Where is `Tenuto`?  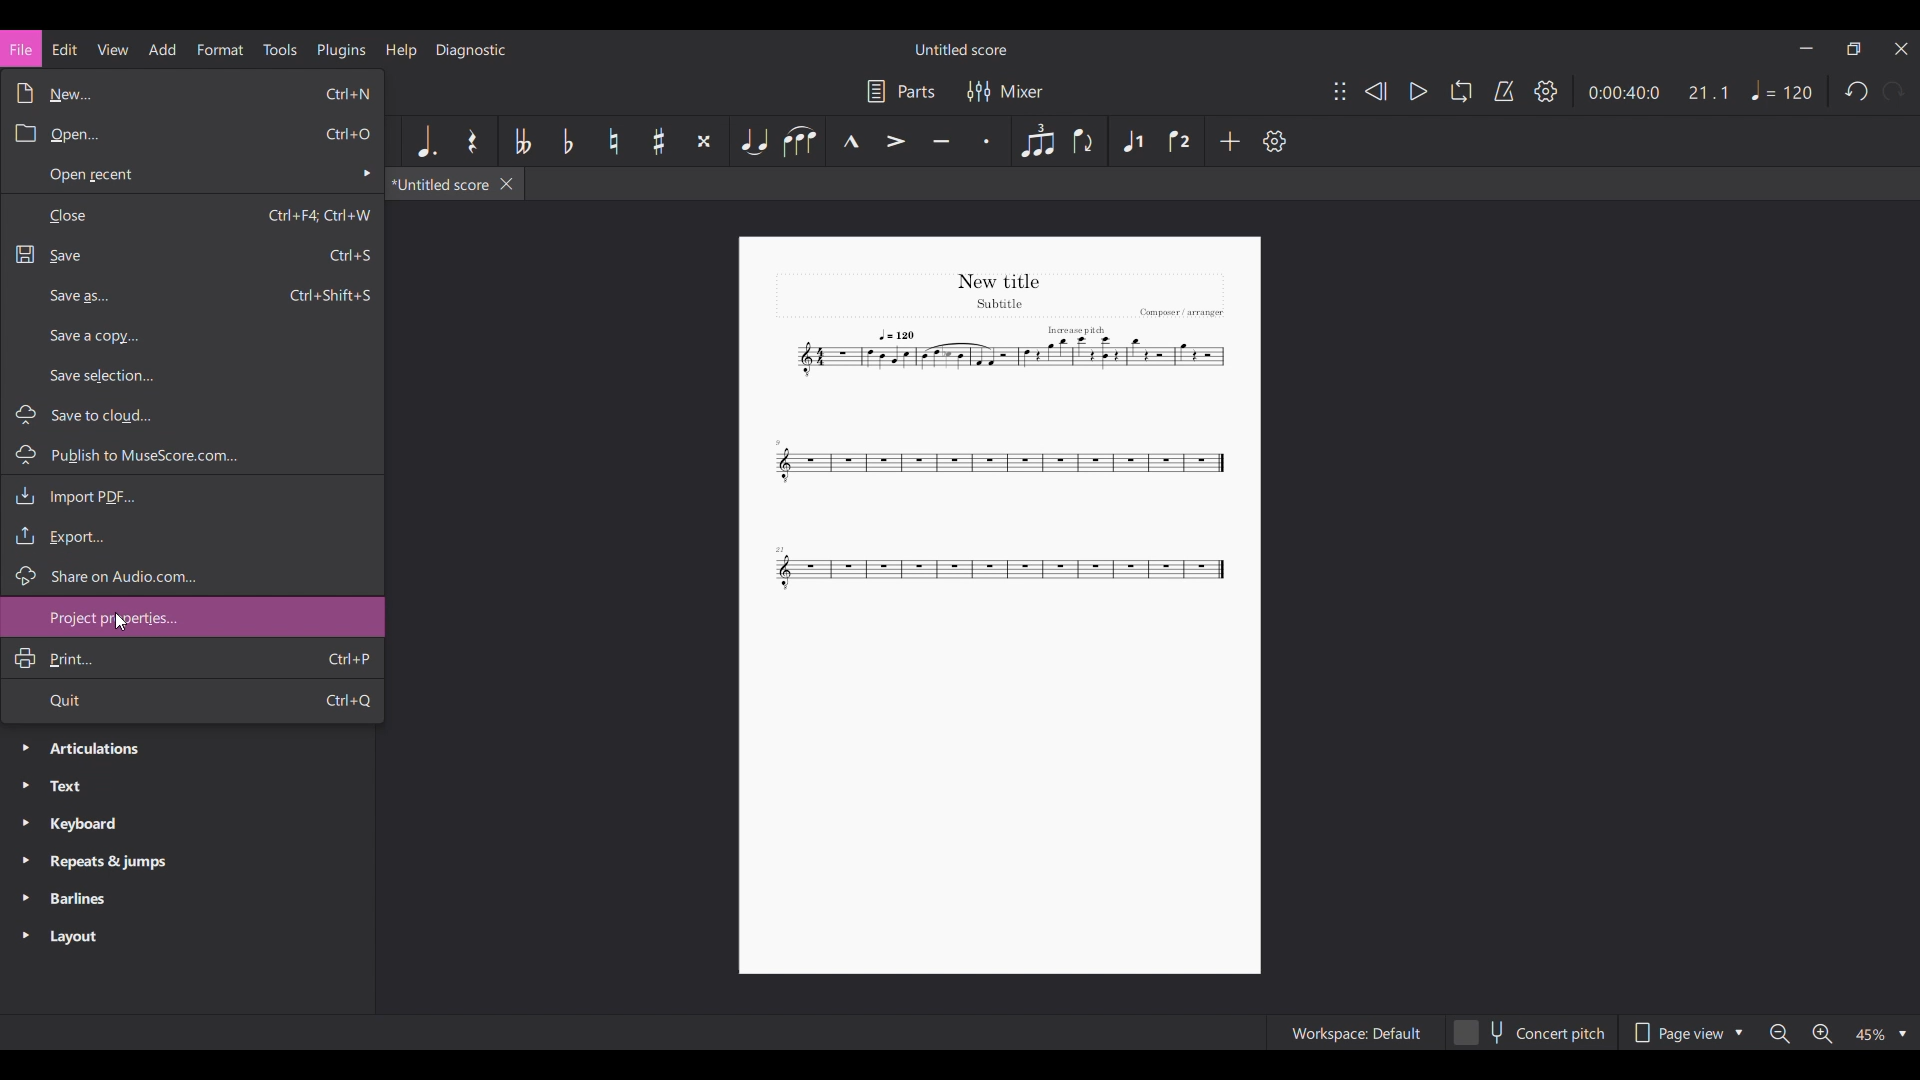
Tenuto is located at coordinates (942, 141).